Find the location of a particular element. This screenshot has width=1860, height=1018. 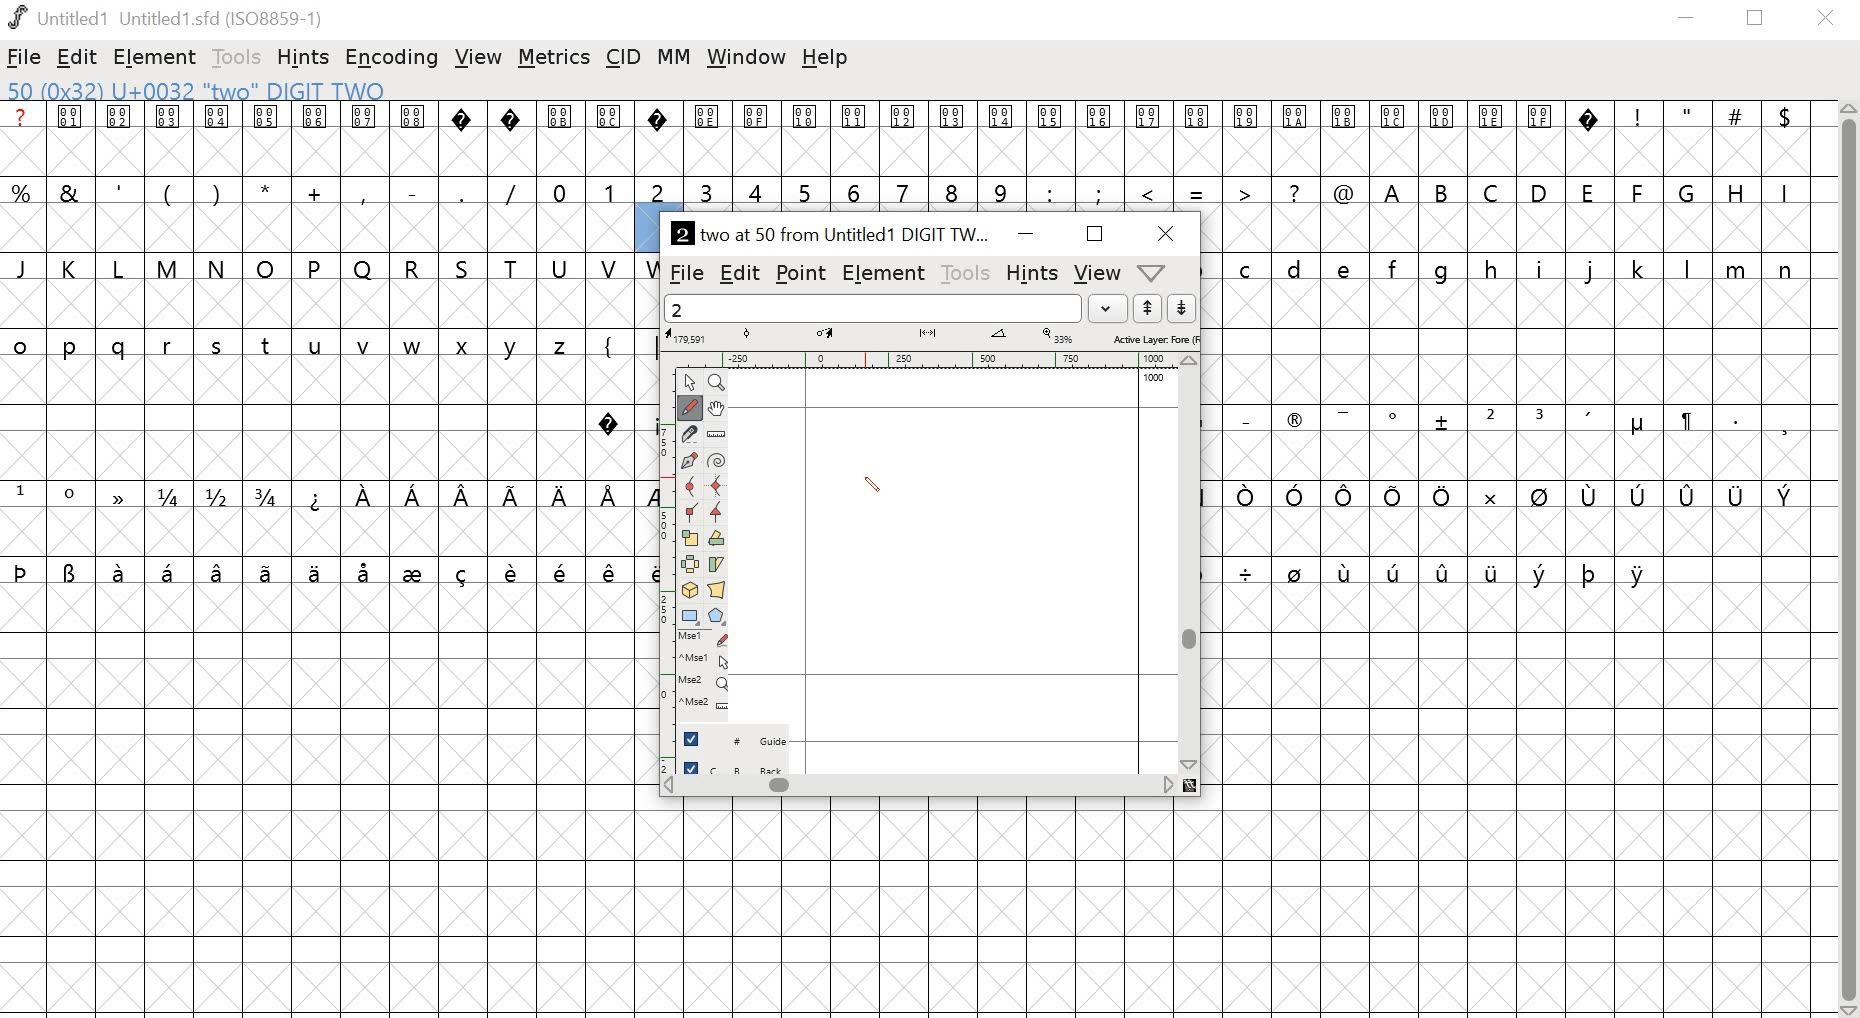

view is located at coordinates (481, 55).